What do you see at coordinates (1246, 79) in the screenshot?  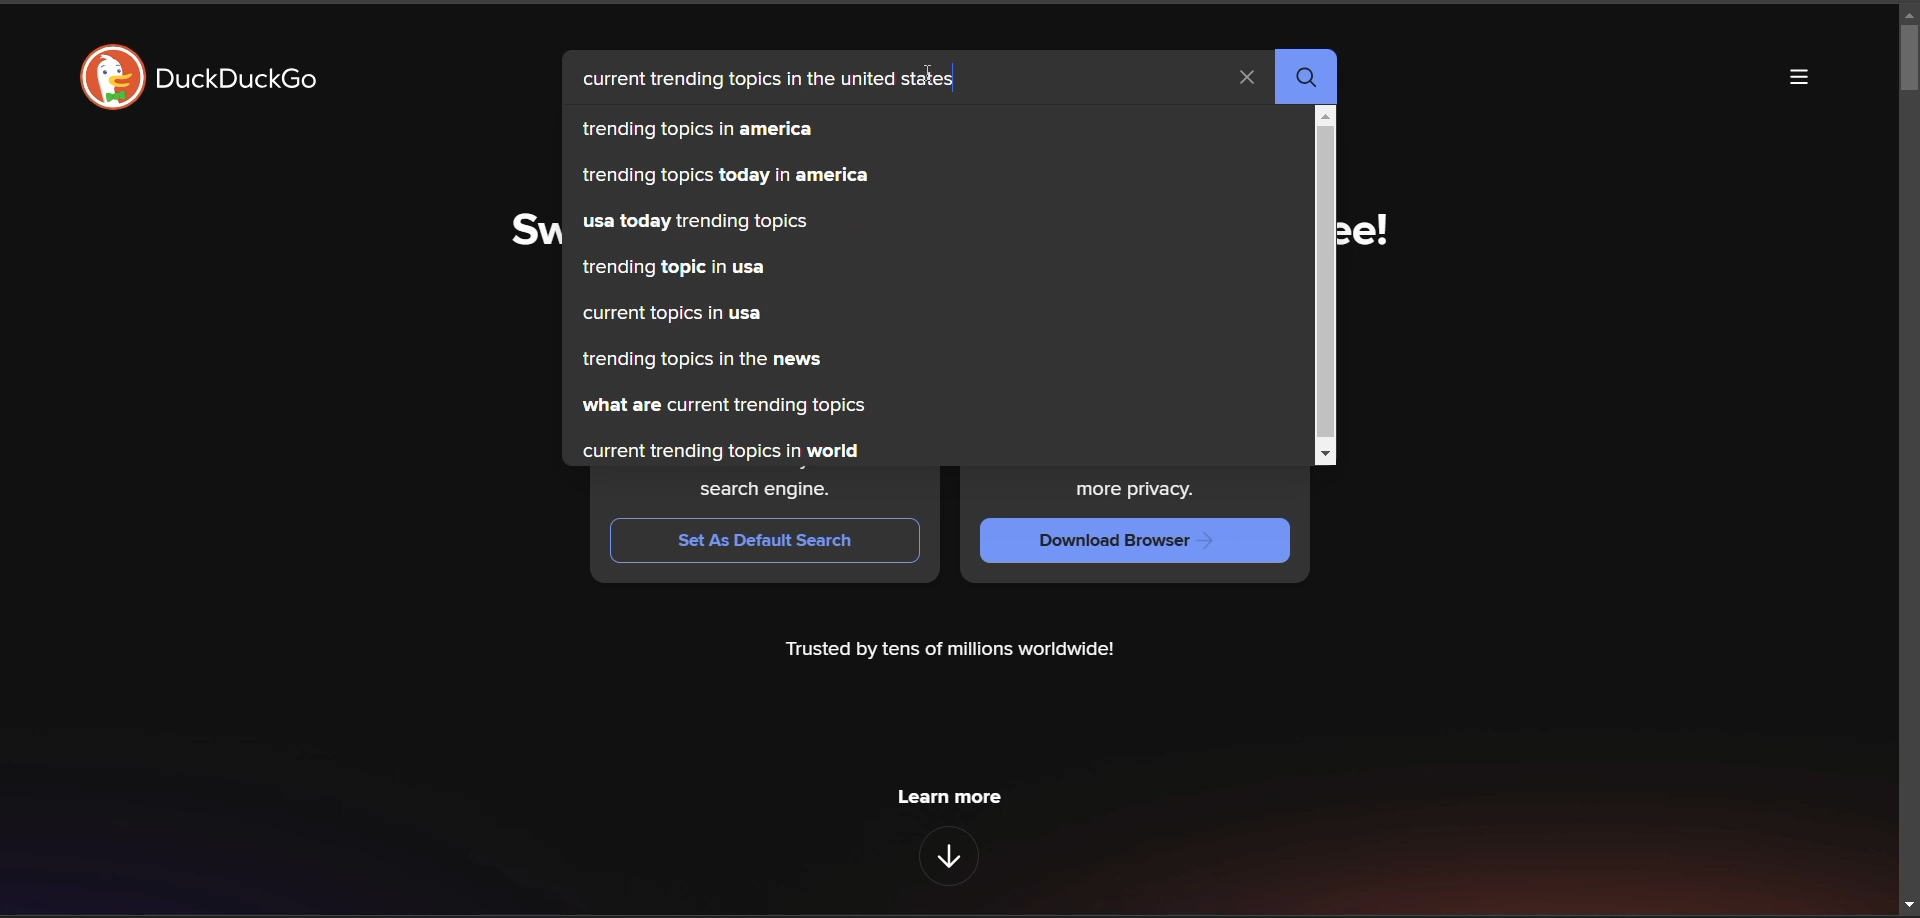 I see `clear search term` at bounding box center [1246, 79].